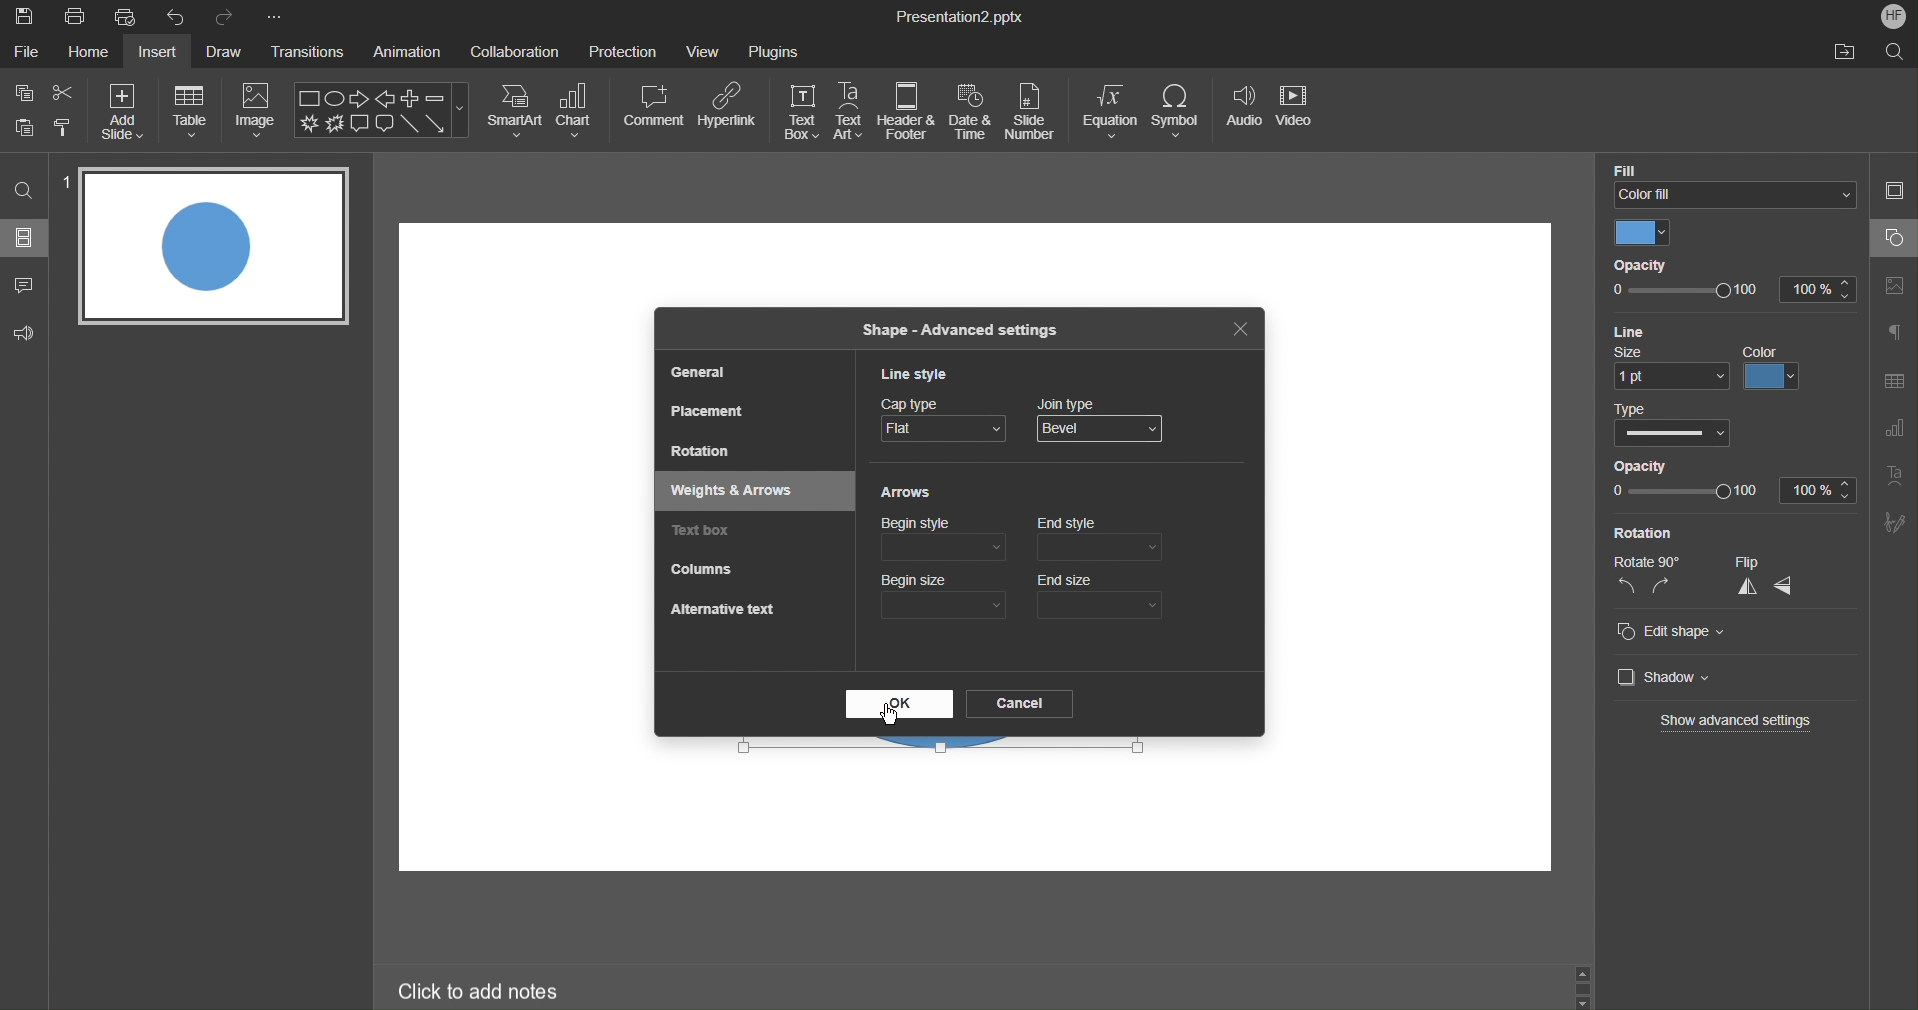 The height and width of the screenshot is (1010, 1918). I want to click on workspace, so click(520, 547).